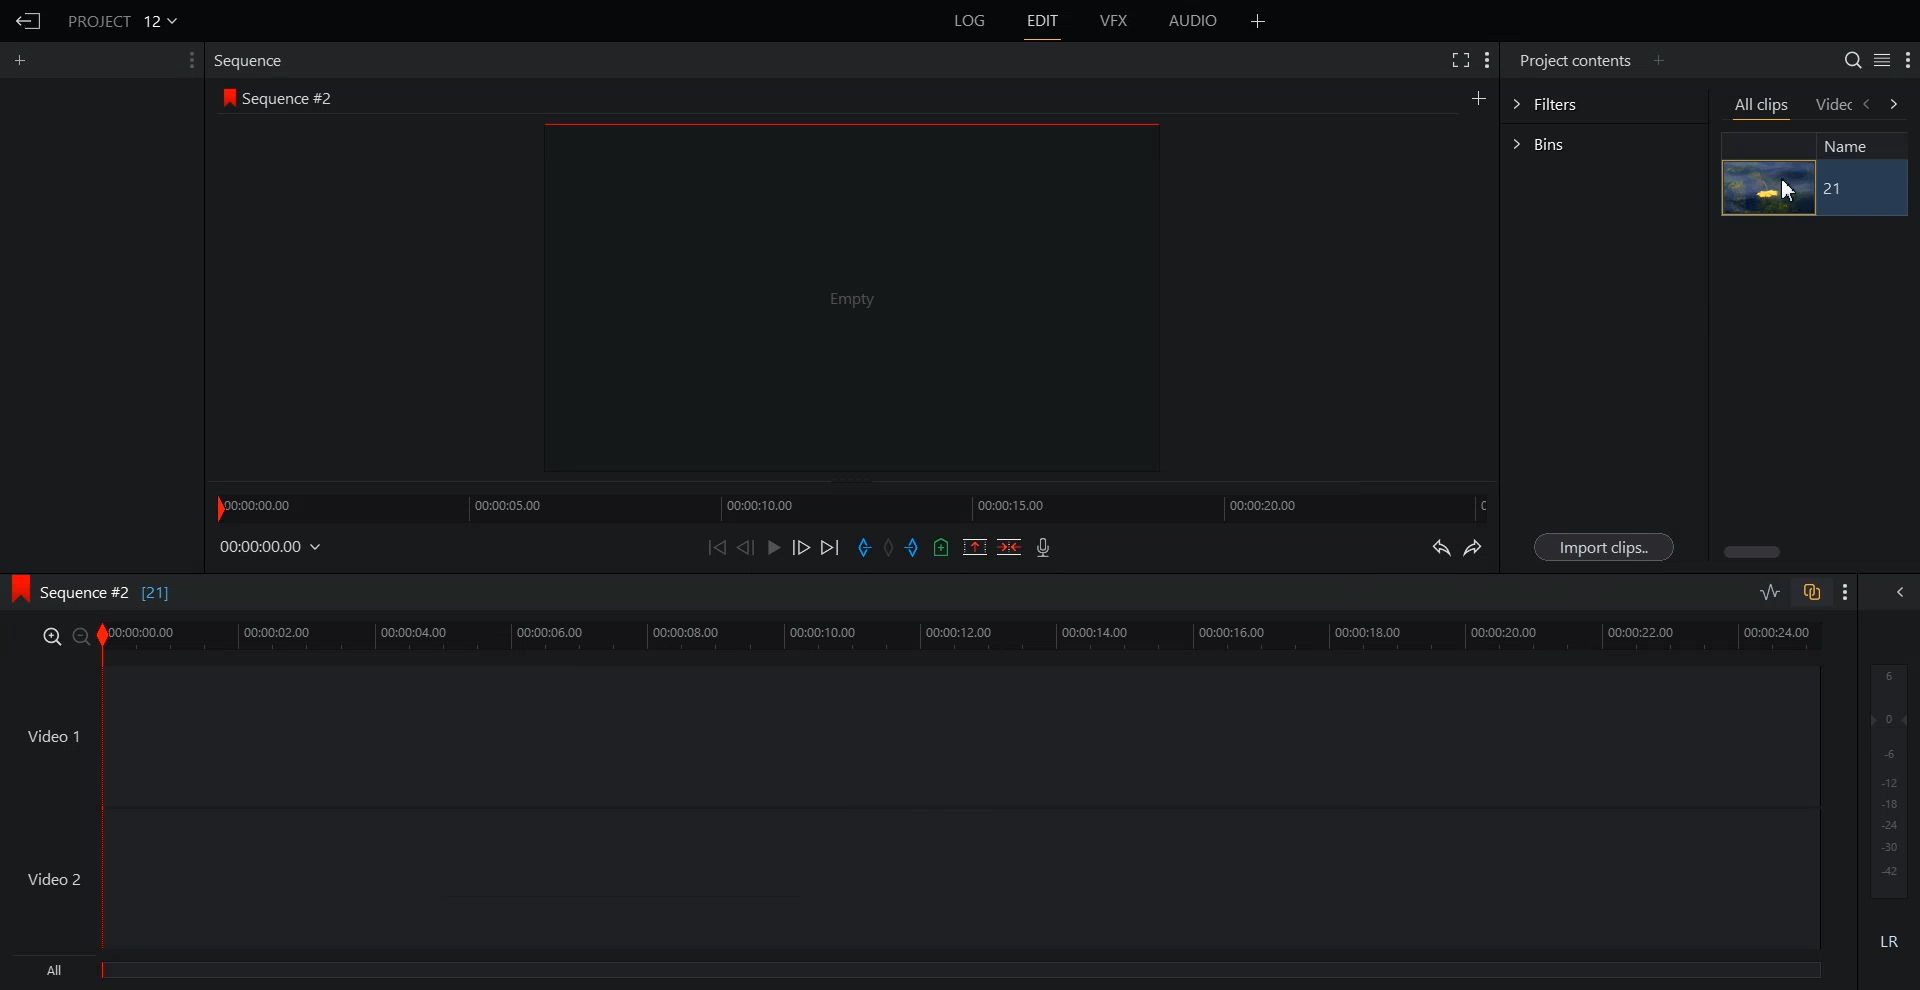 This screenshot has width=1920, height=990. I want to click on backward, so click(1869, 106).